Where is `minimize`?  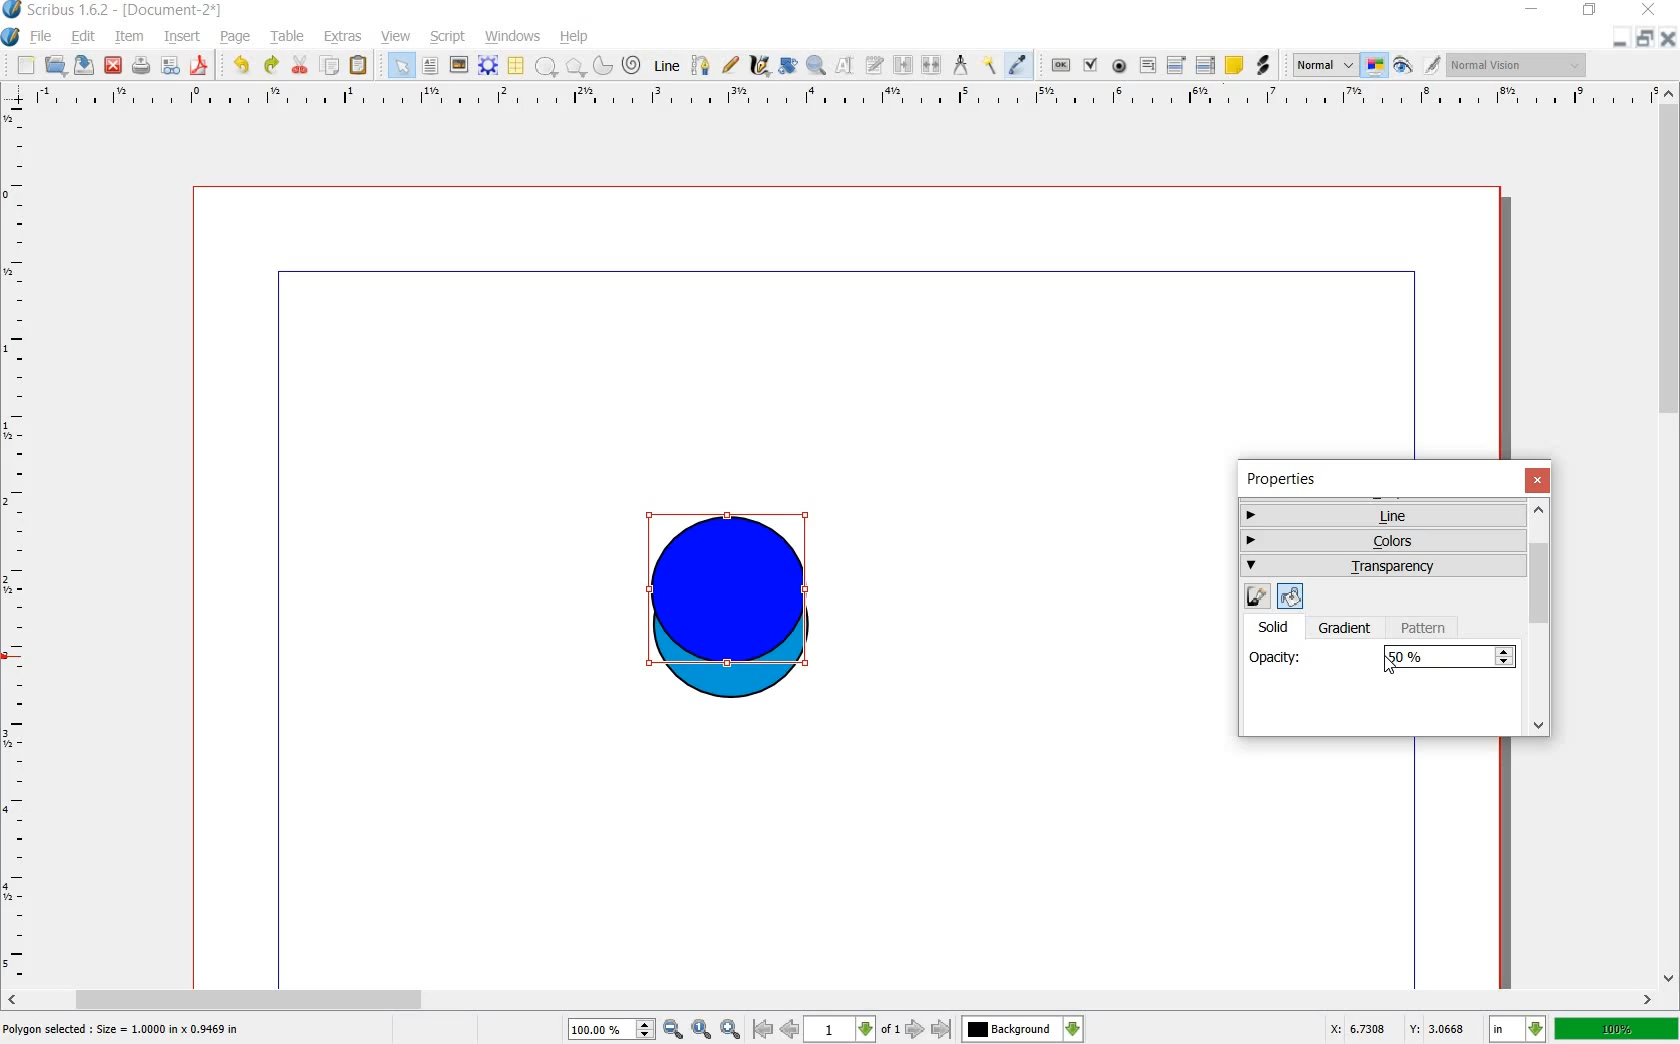 minimize is located at coordinates (1532, 9).